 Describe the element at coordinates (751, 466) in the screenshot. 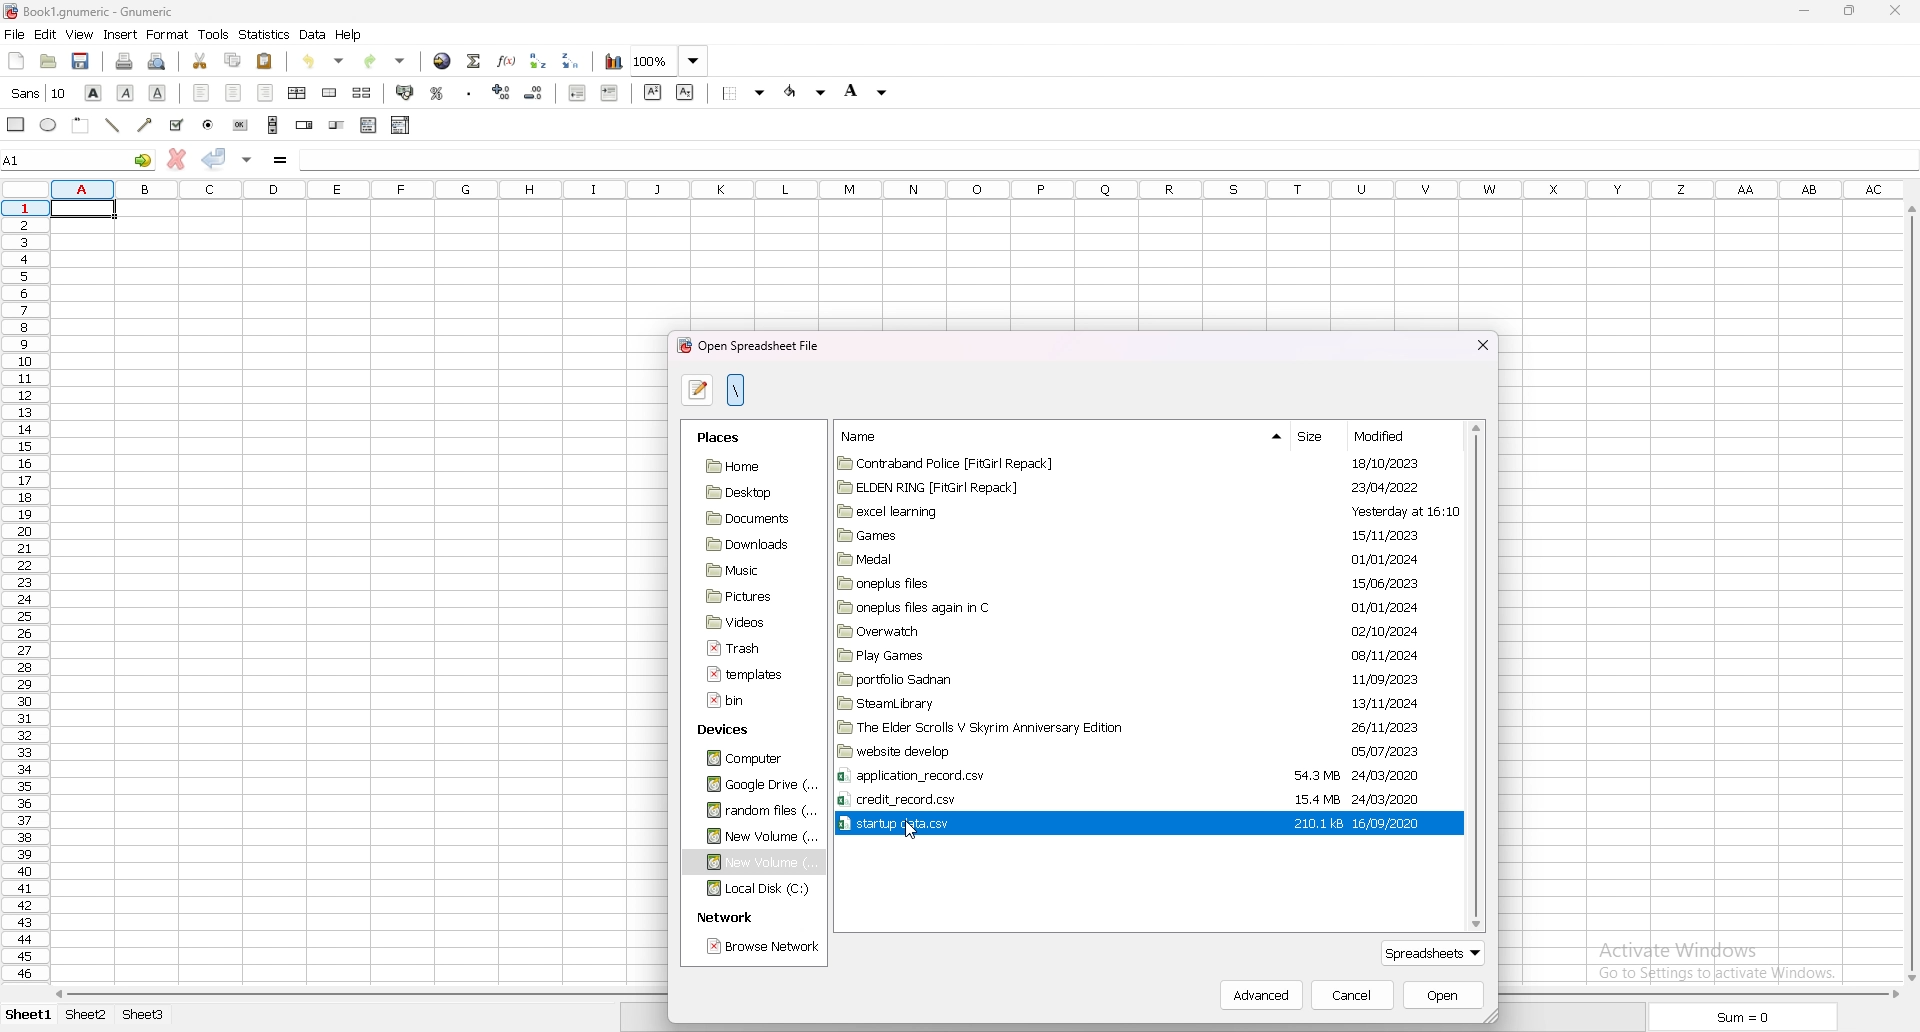

I see `folder` at that location.